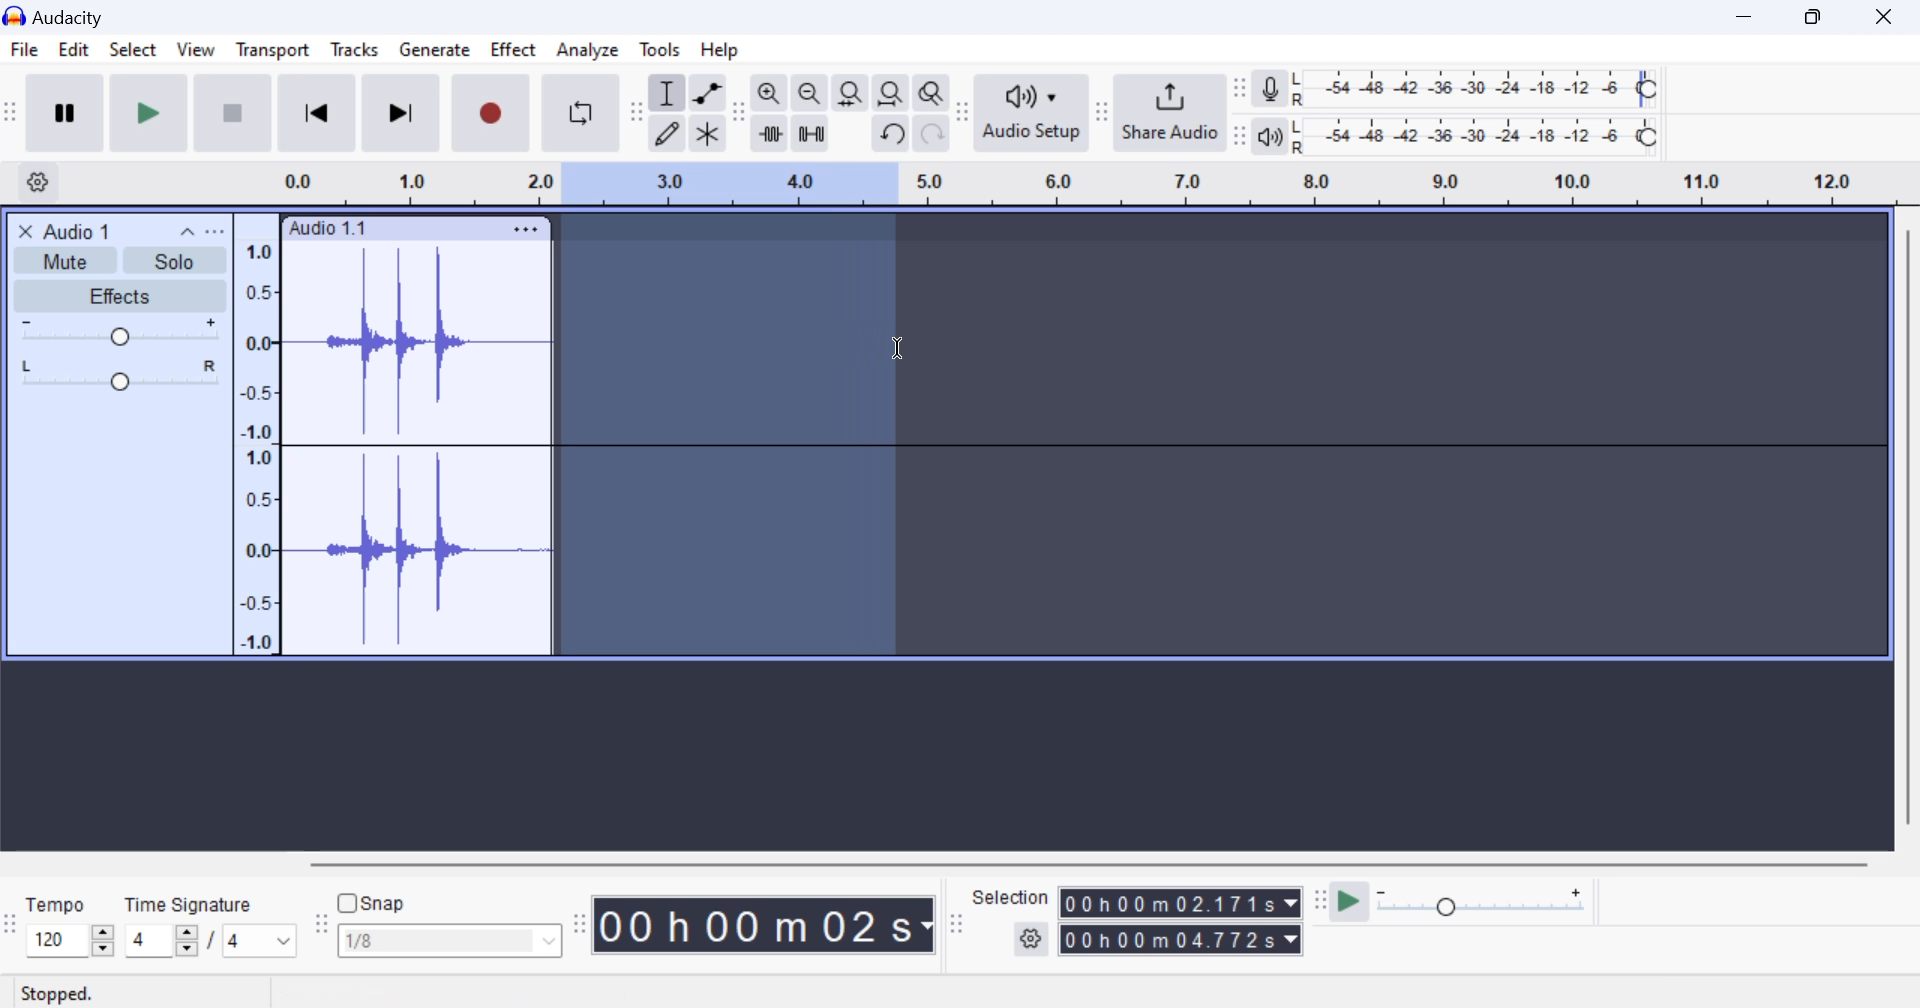 The image size is (1920, 1008). I want to click on record meter, so click(1271, 91).